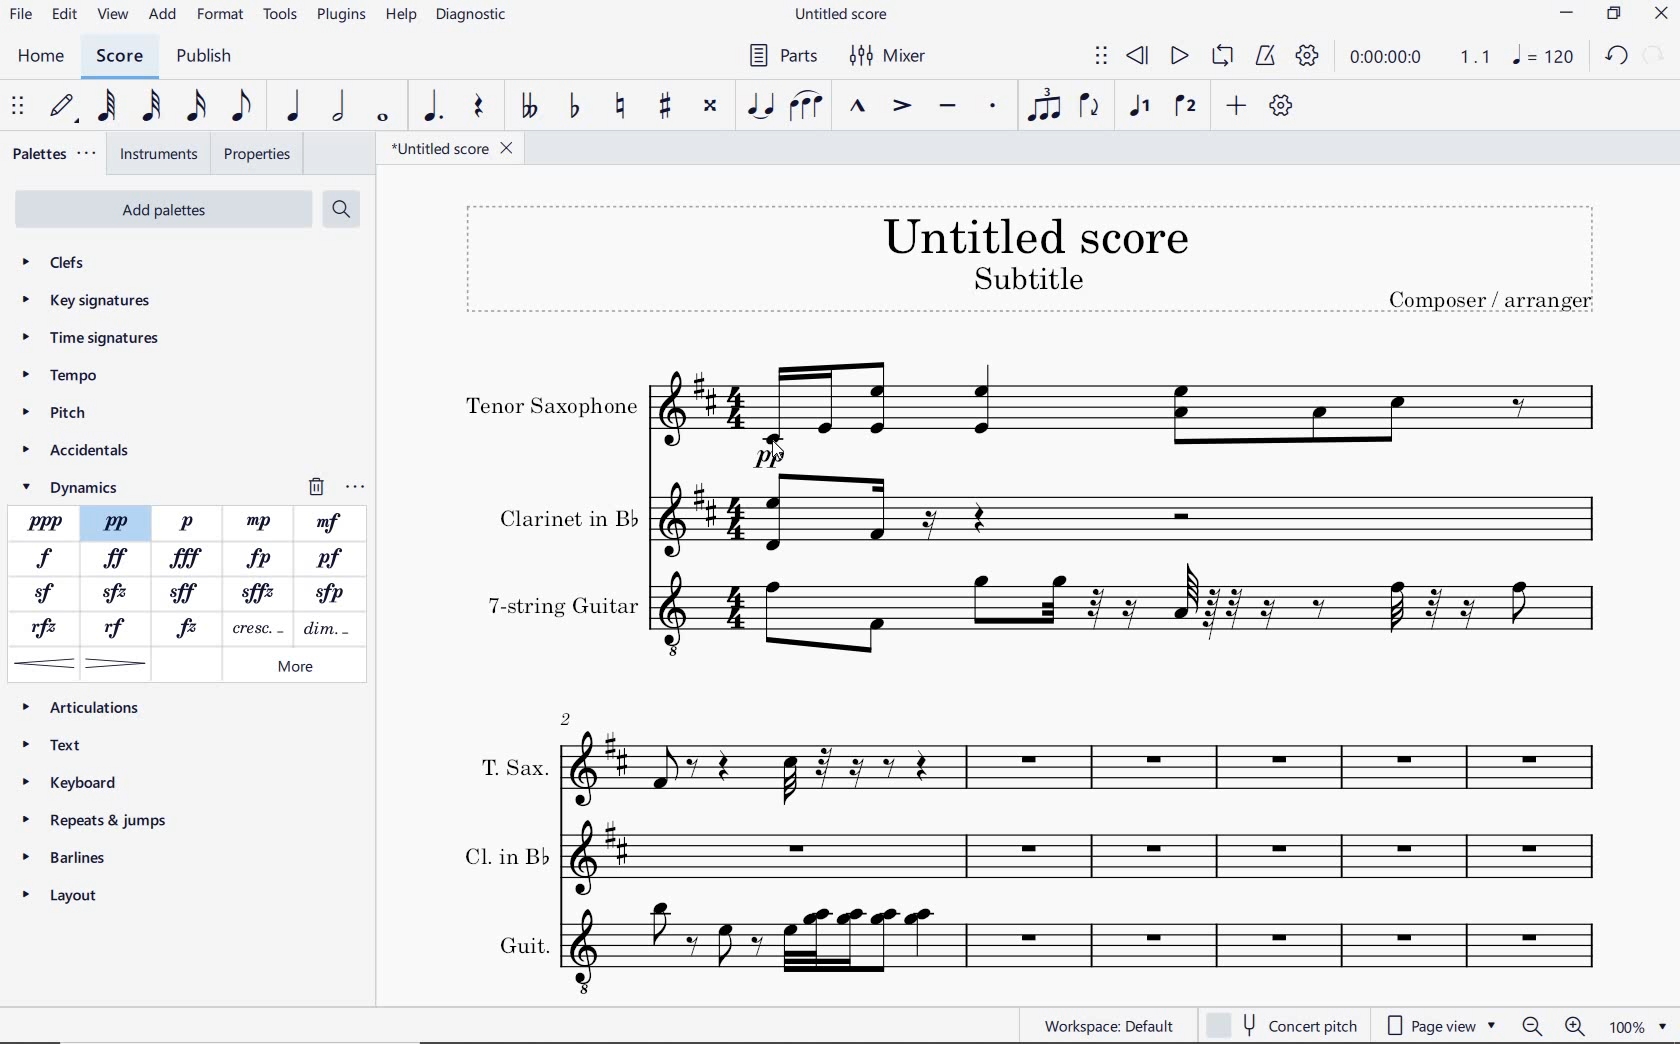 The image size is (1680, 1044). I want to click on Guit., so click(1099, 950).